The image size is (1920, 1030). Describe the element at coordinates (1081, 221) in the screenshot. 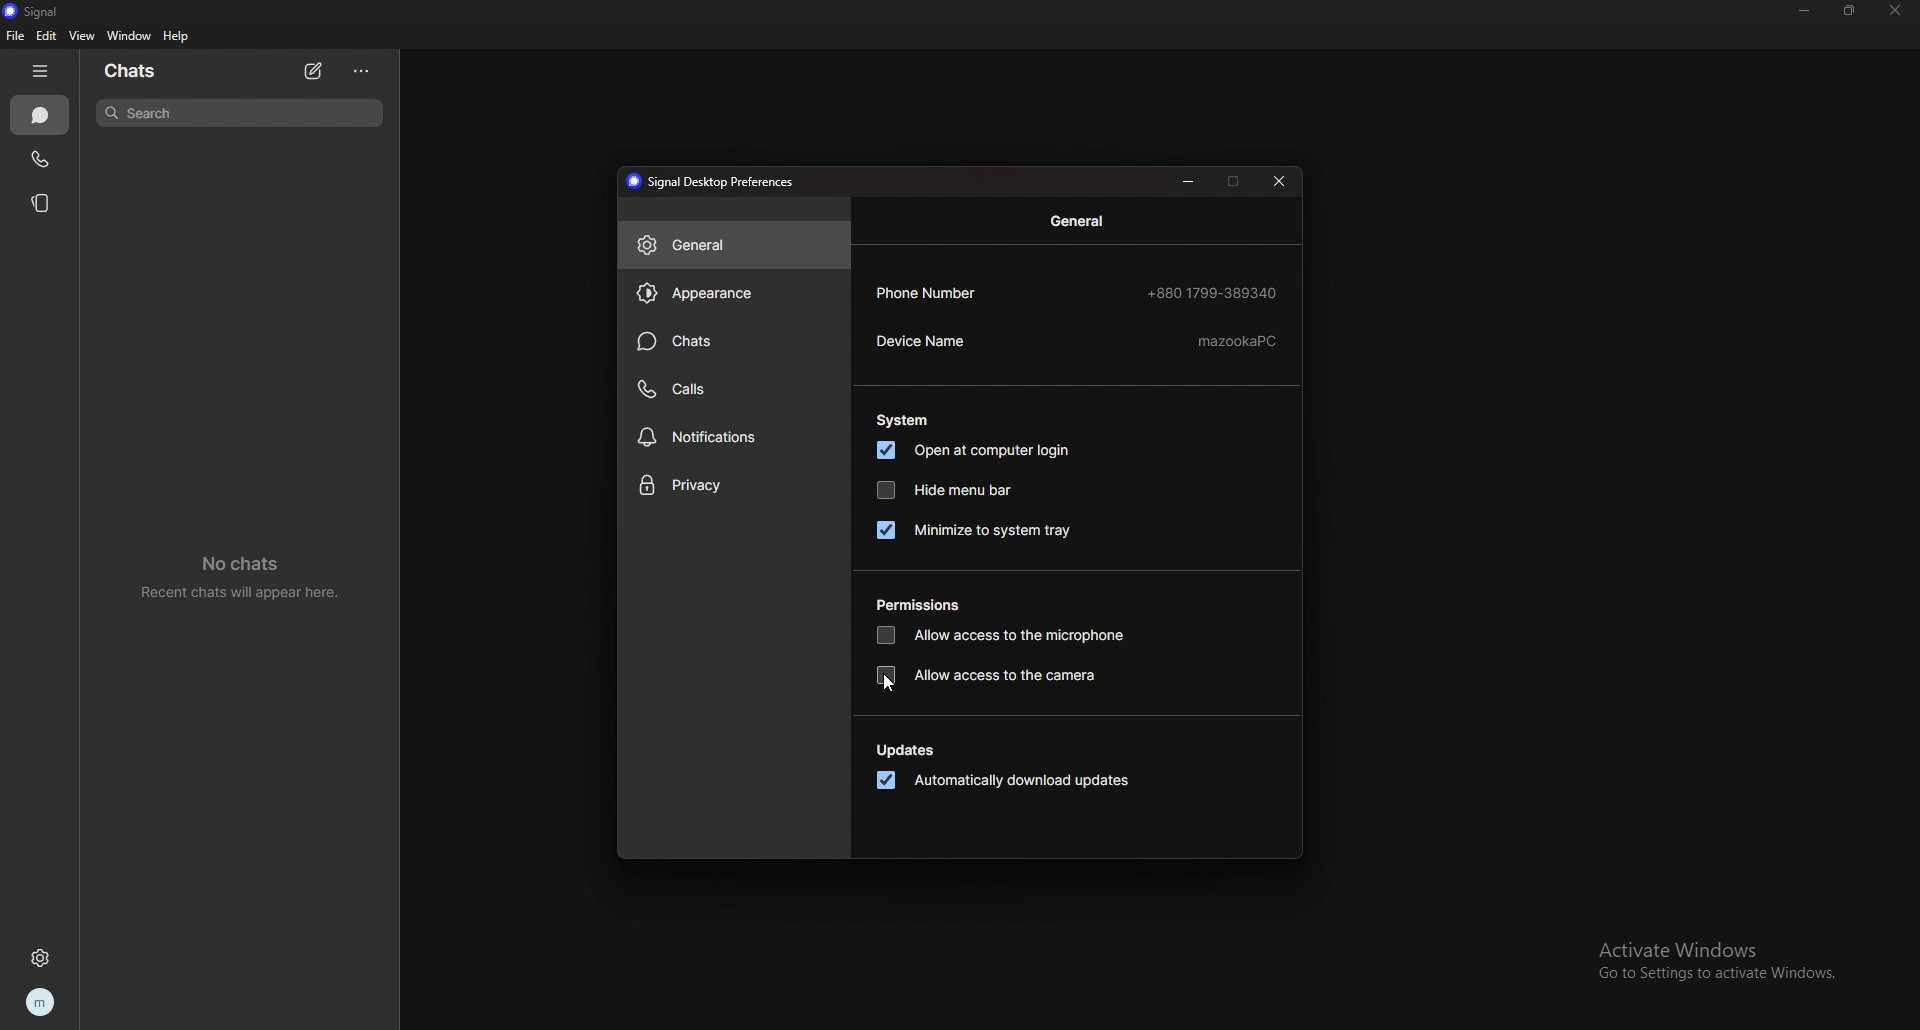

I see `general` at that location.